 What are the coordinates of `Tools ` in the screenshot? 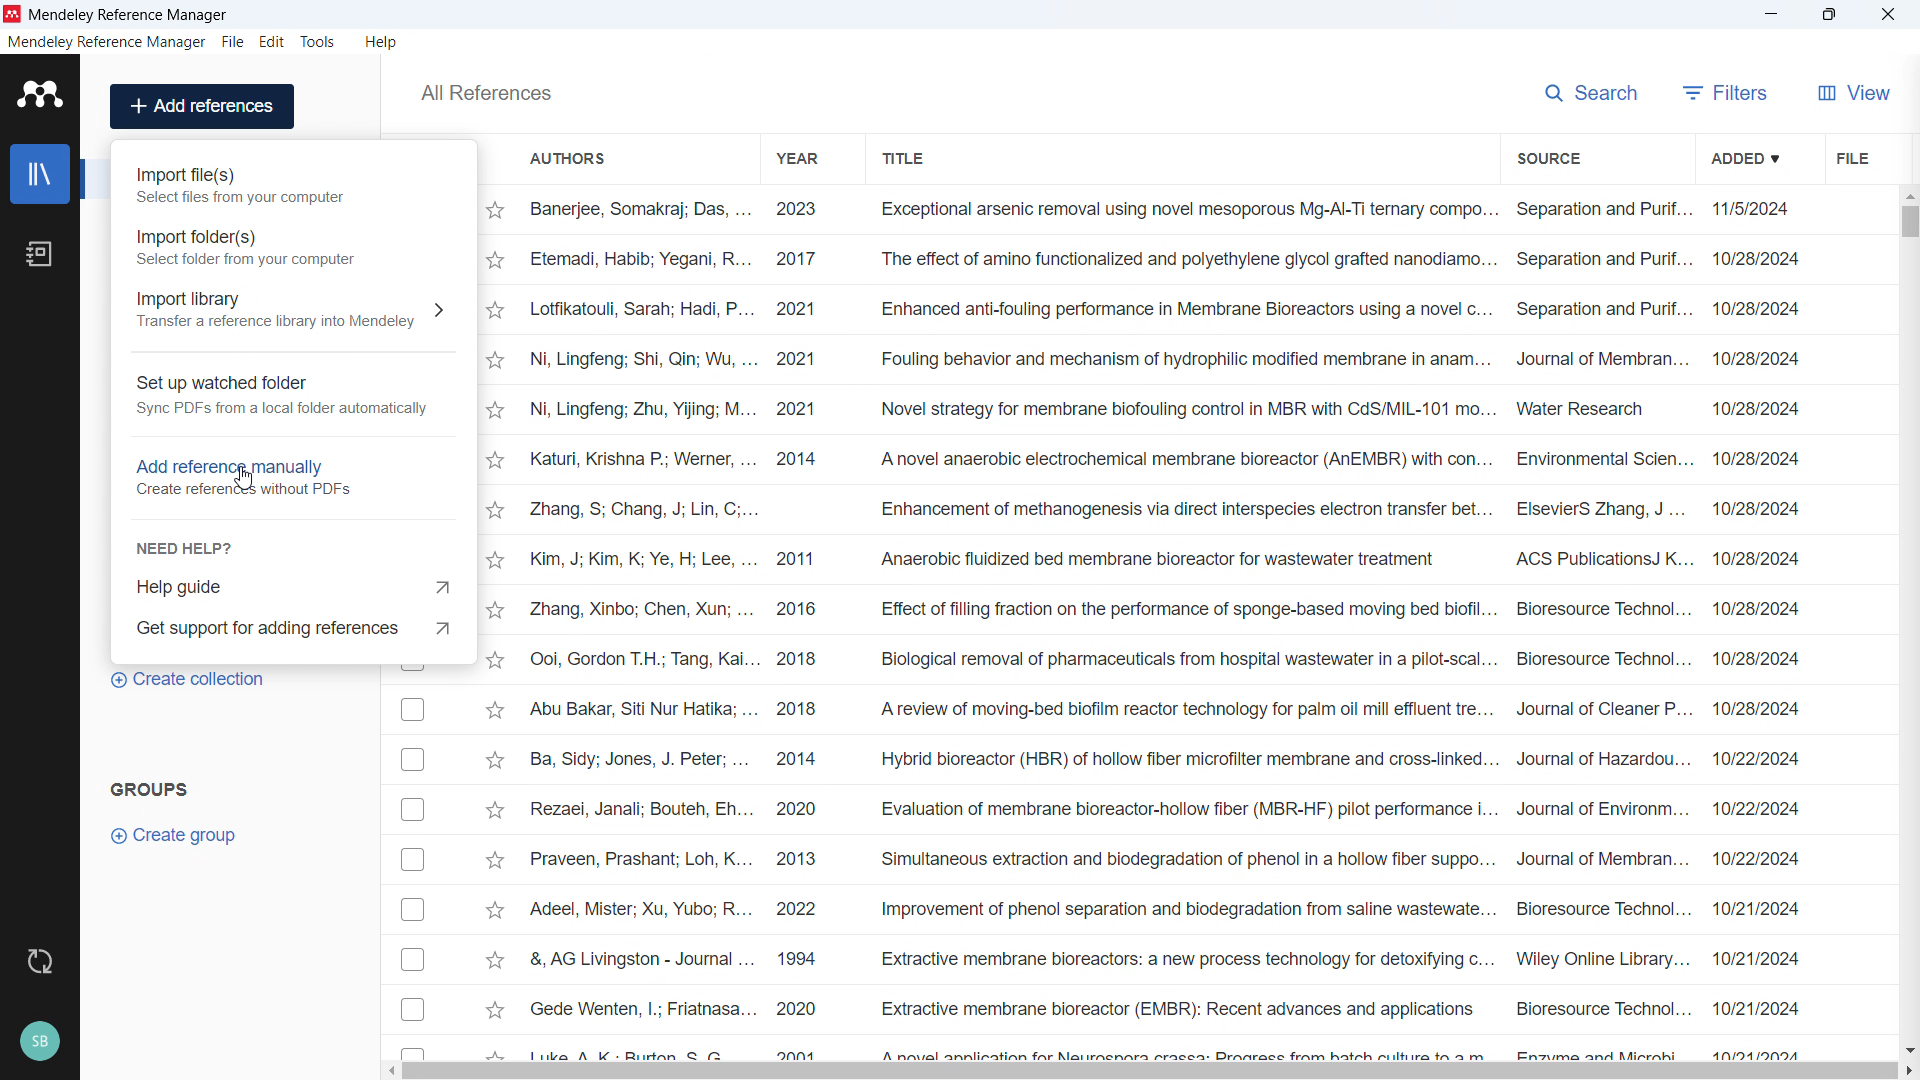 It's located at (318, 42).